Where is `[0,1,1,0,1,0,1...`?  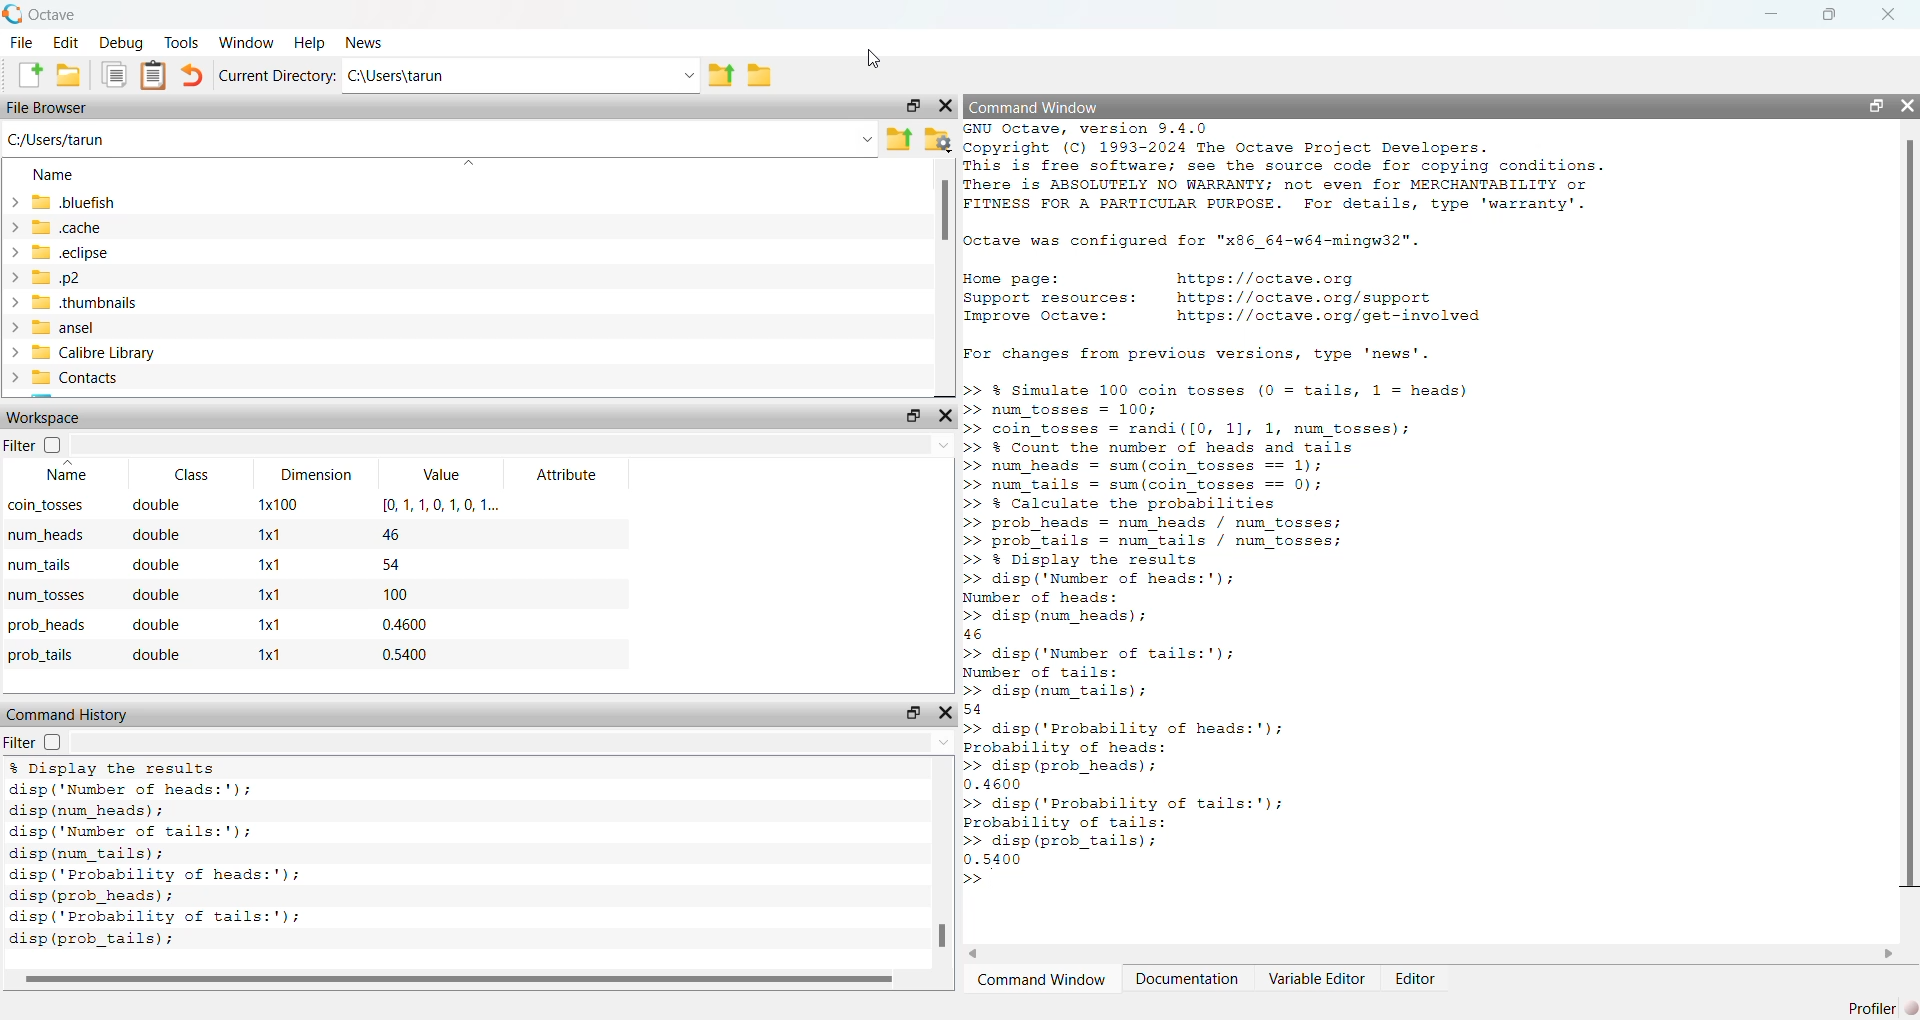 [0,1,1,0,1,0,1... is located at coordinates (443, 504).